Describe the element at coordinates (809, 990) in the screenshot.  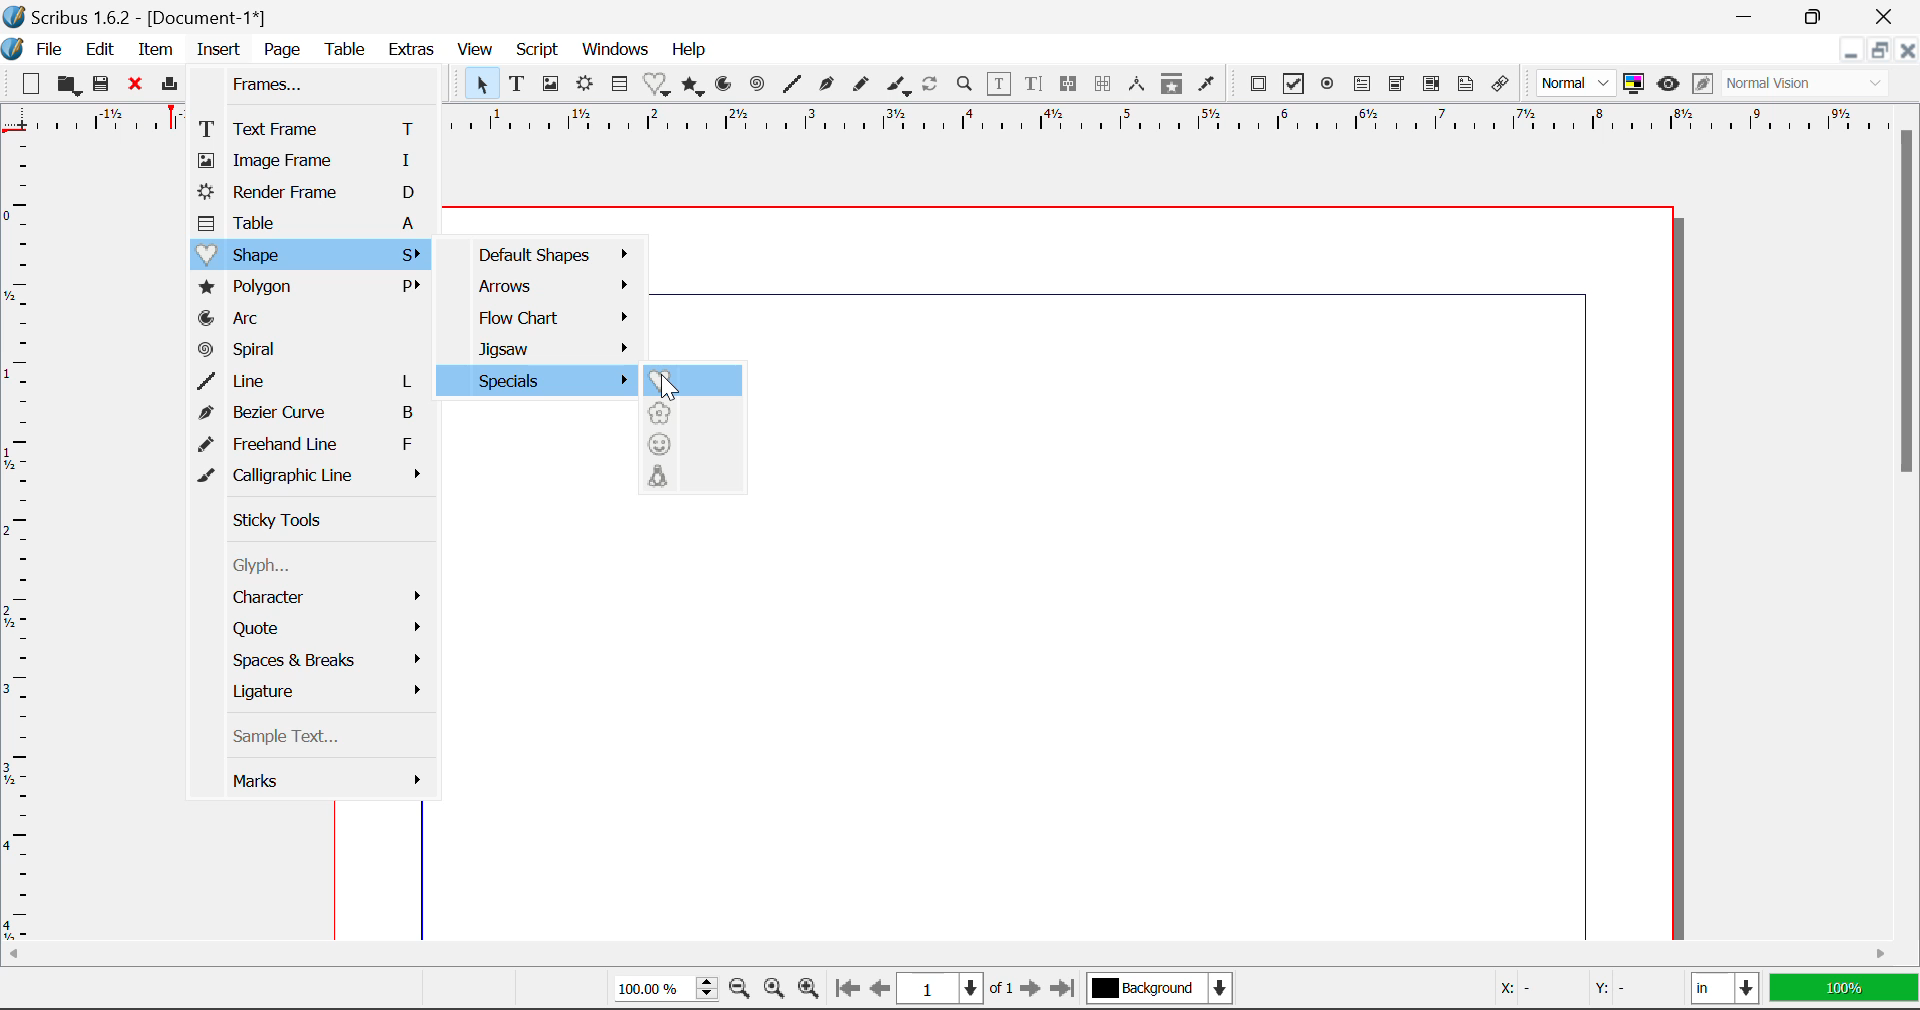
I see `Zoom In` at that location.